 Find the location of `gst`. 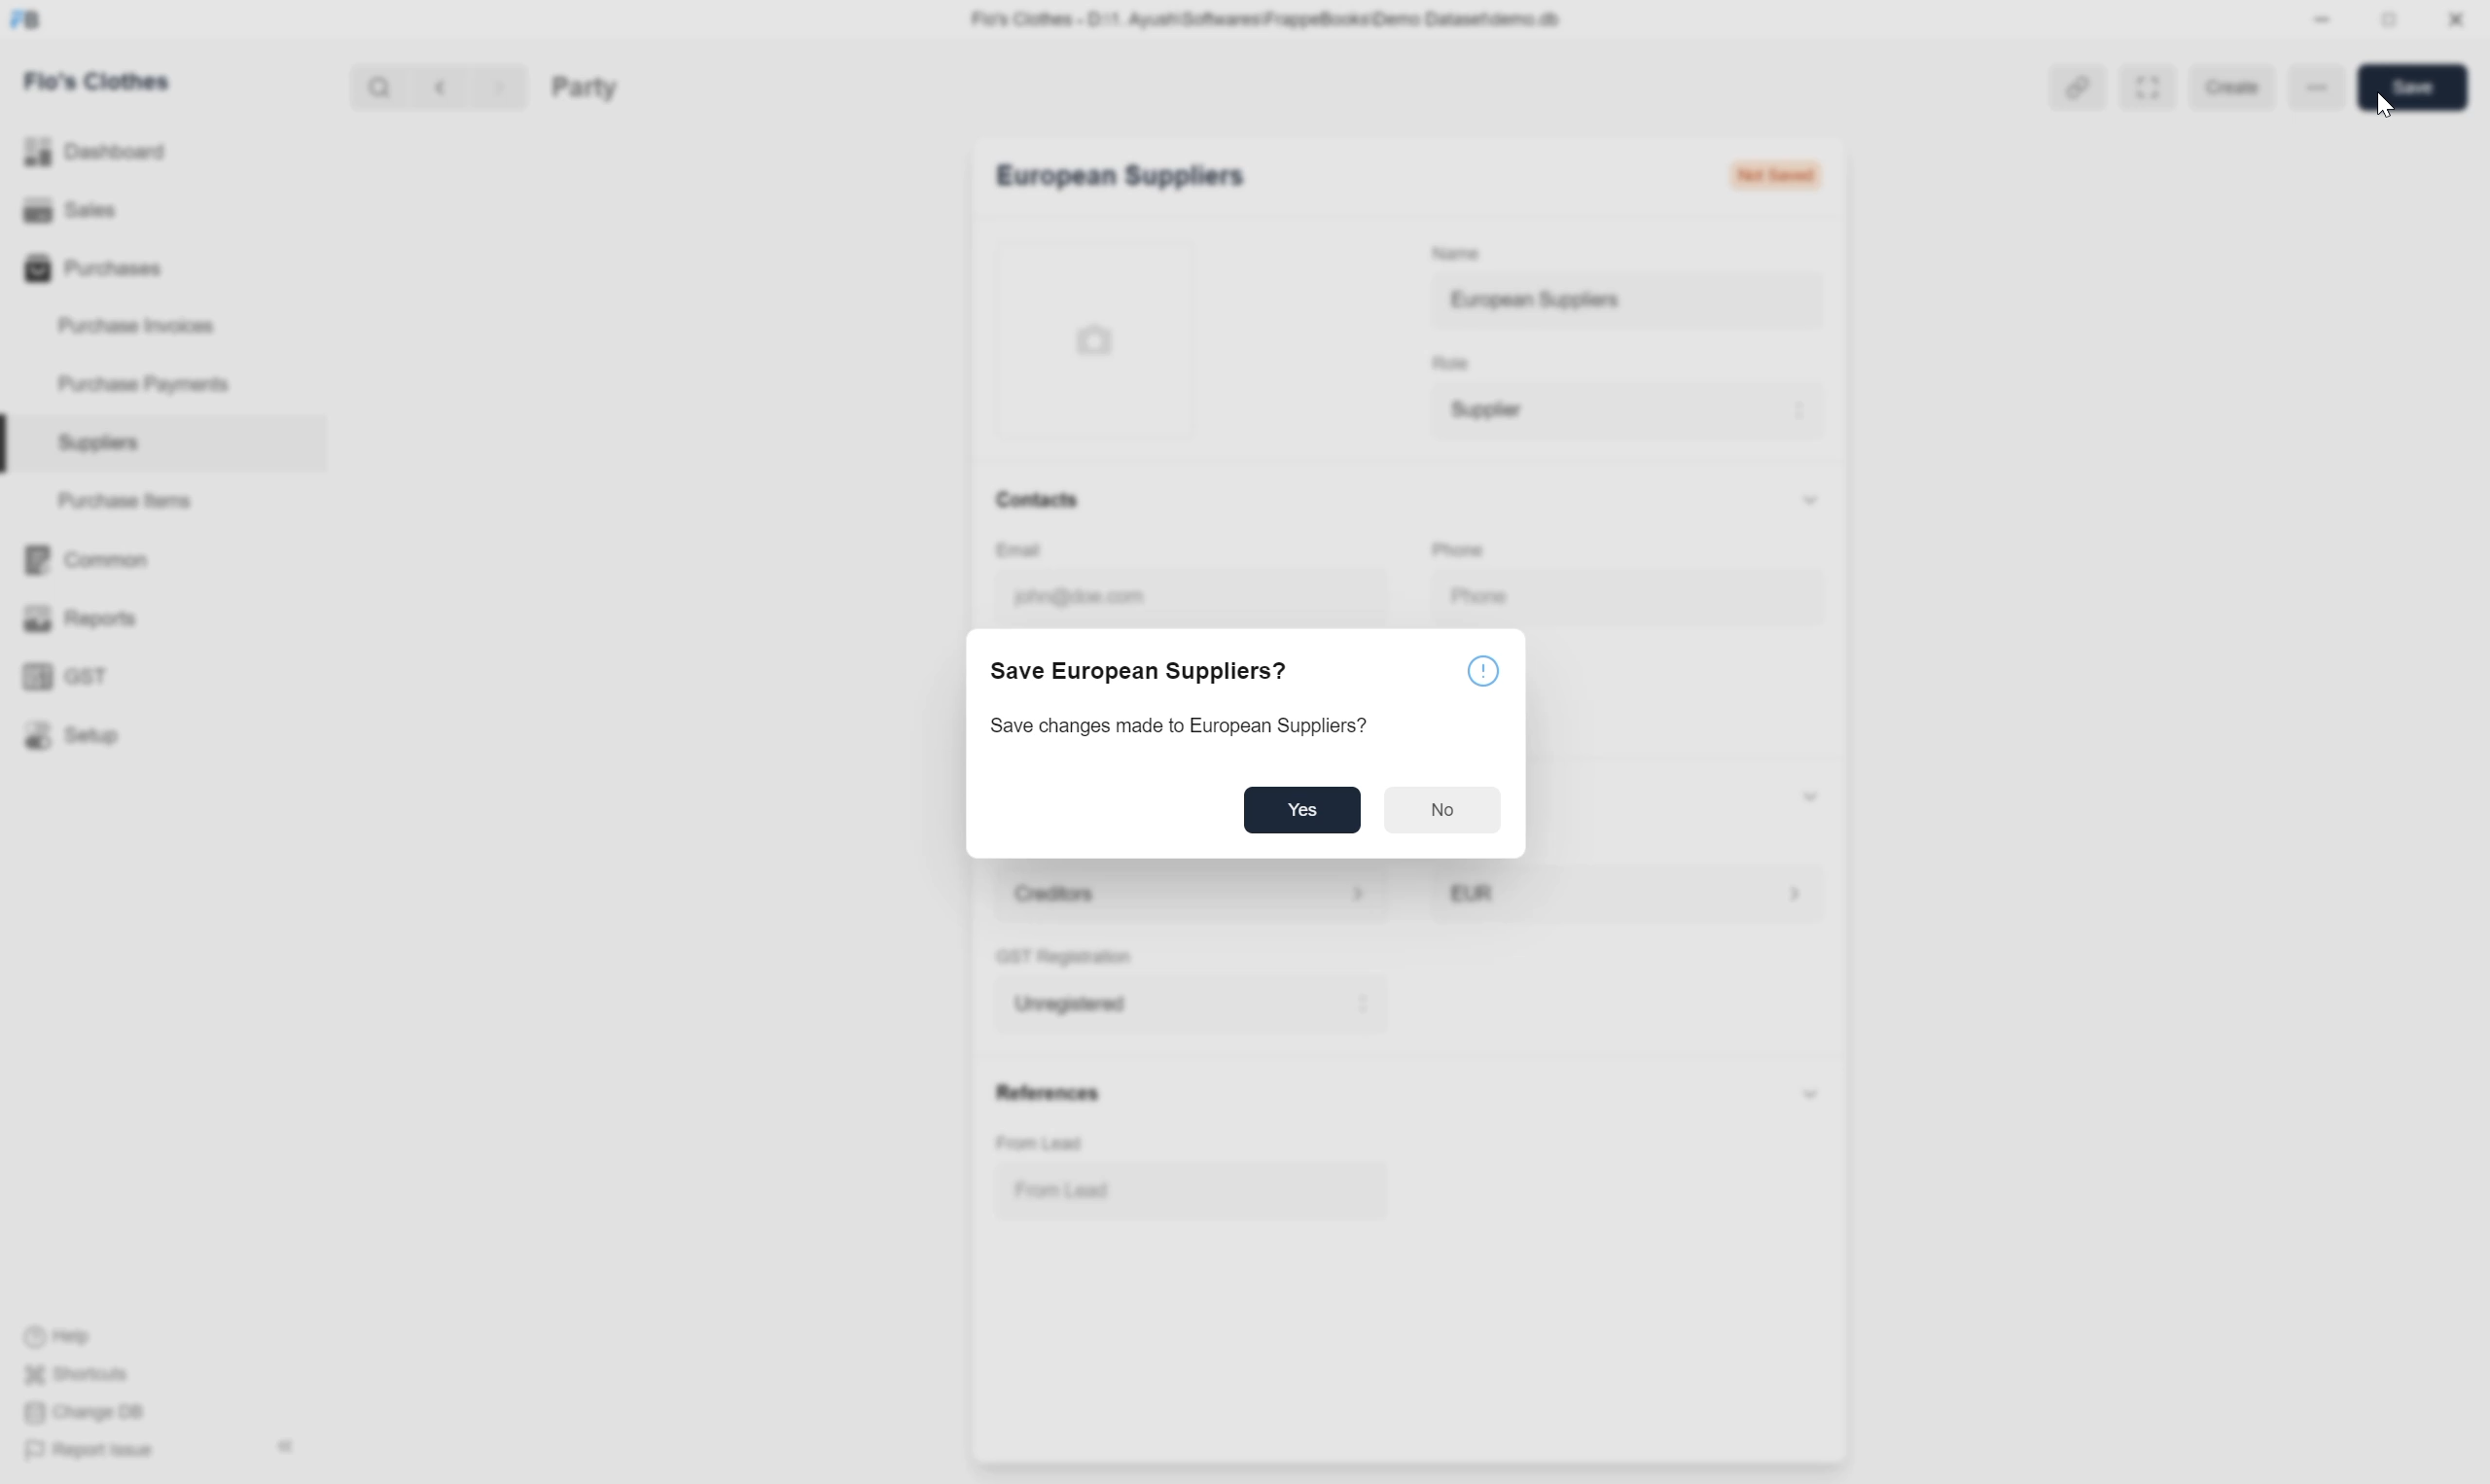

gst is located at coordinates (64, 677).